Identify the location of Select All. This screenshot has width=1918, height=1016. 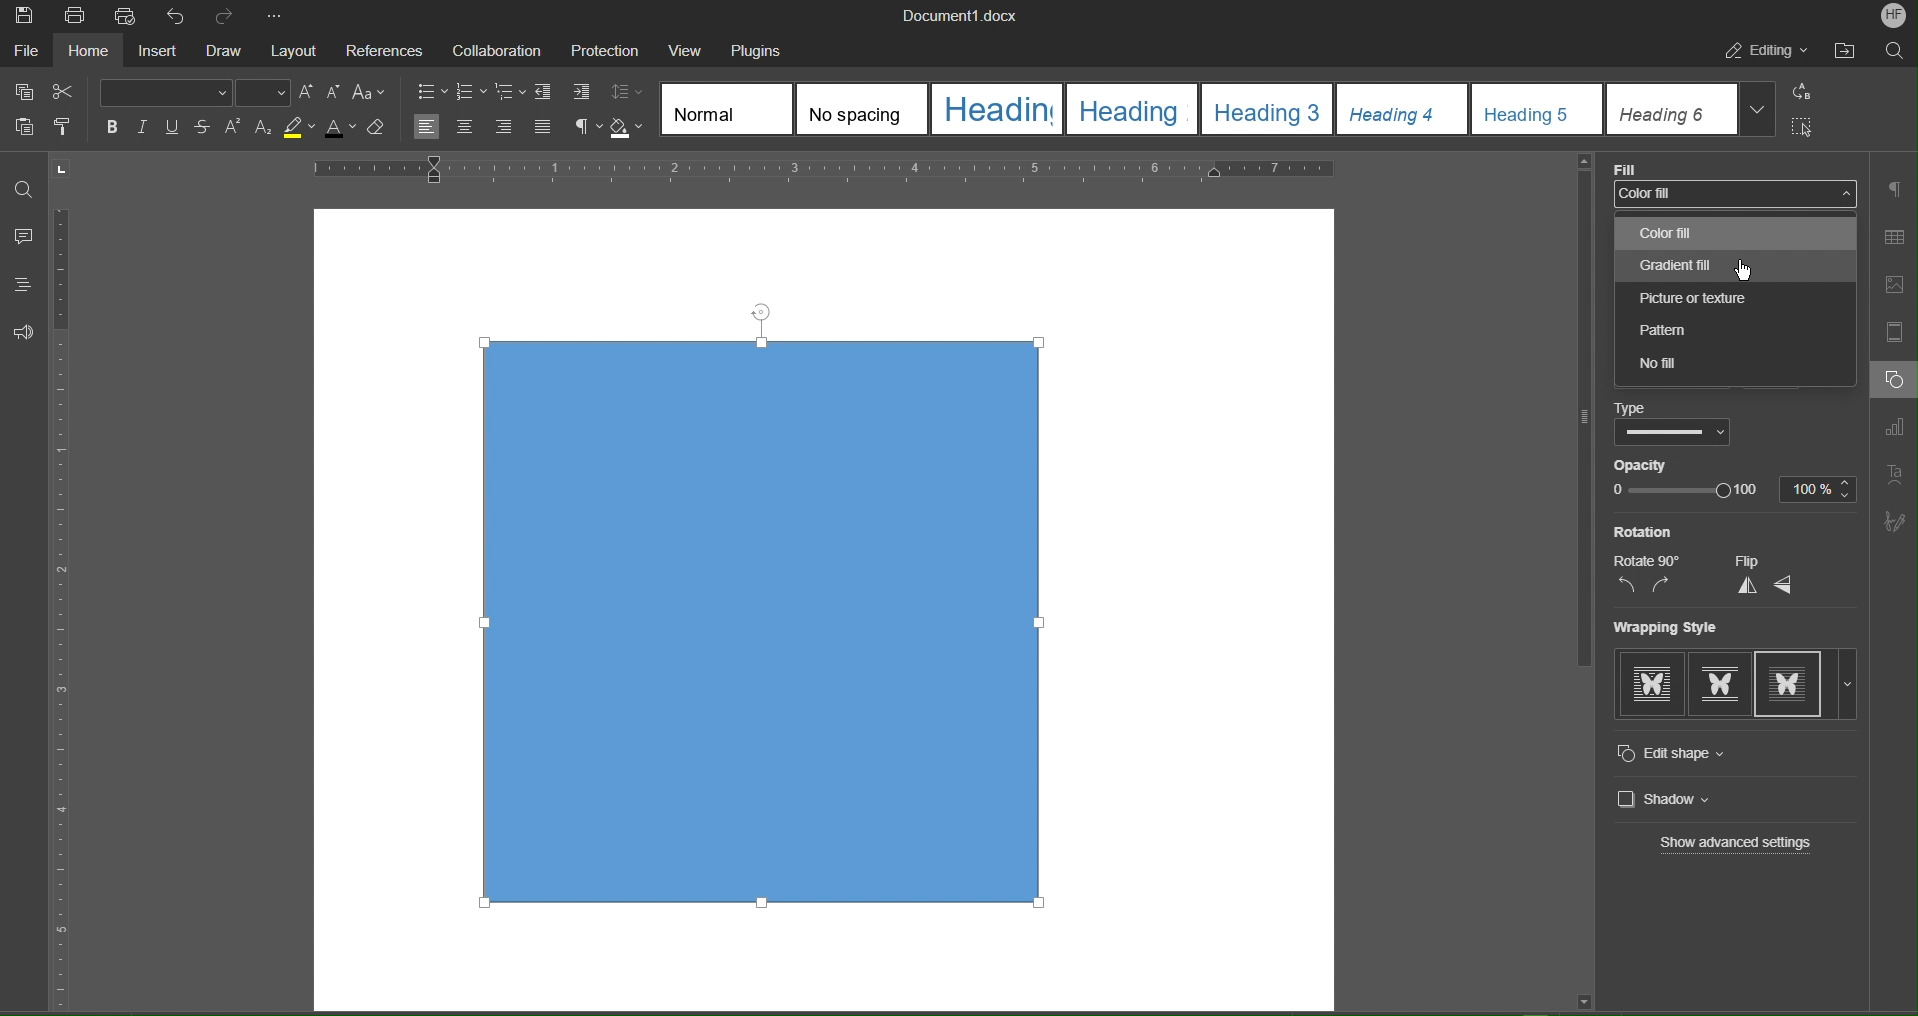
(1805, 126).